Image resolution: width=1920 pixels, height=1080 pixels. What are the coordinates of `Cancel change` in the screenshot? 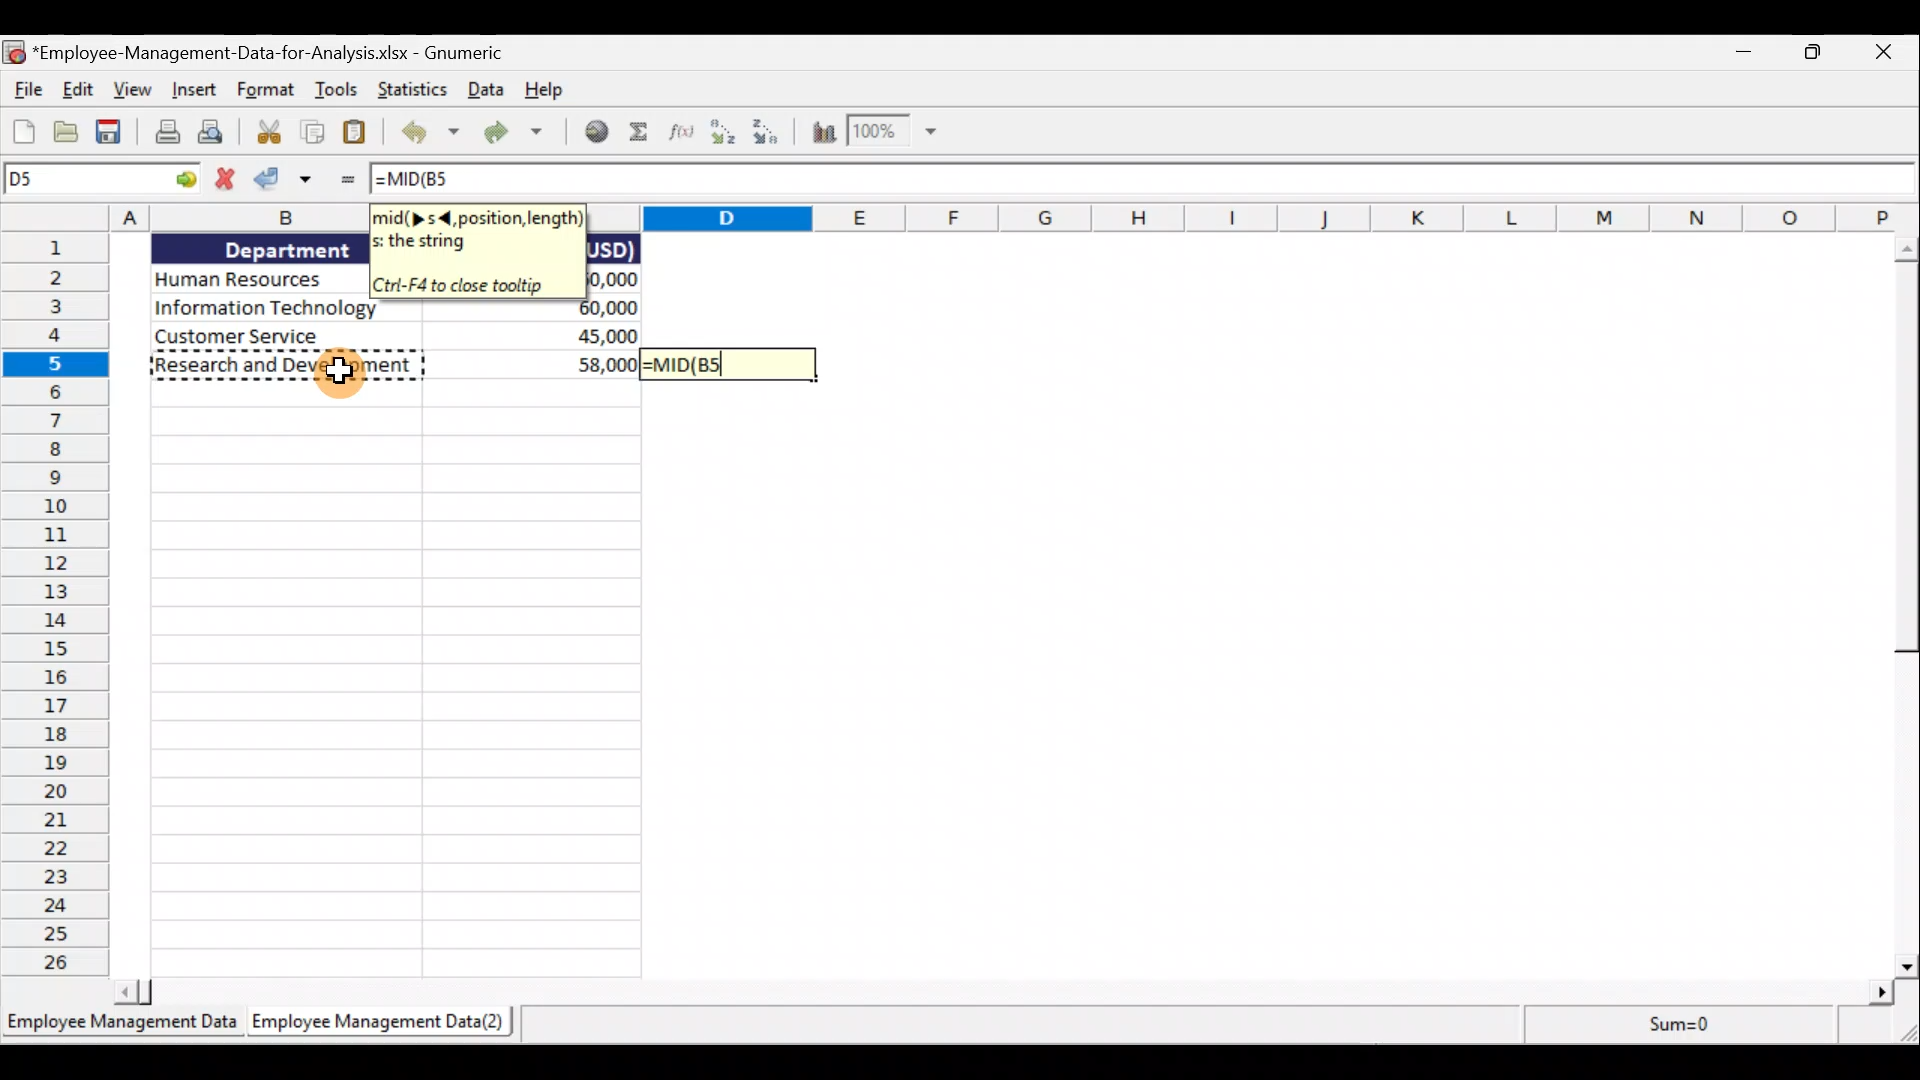 It's located at (221, 181).